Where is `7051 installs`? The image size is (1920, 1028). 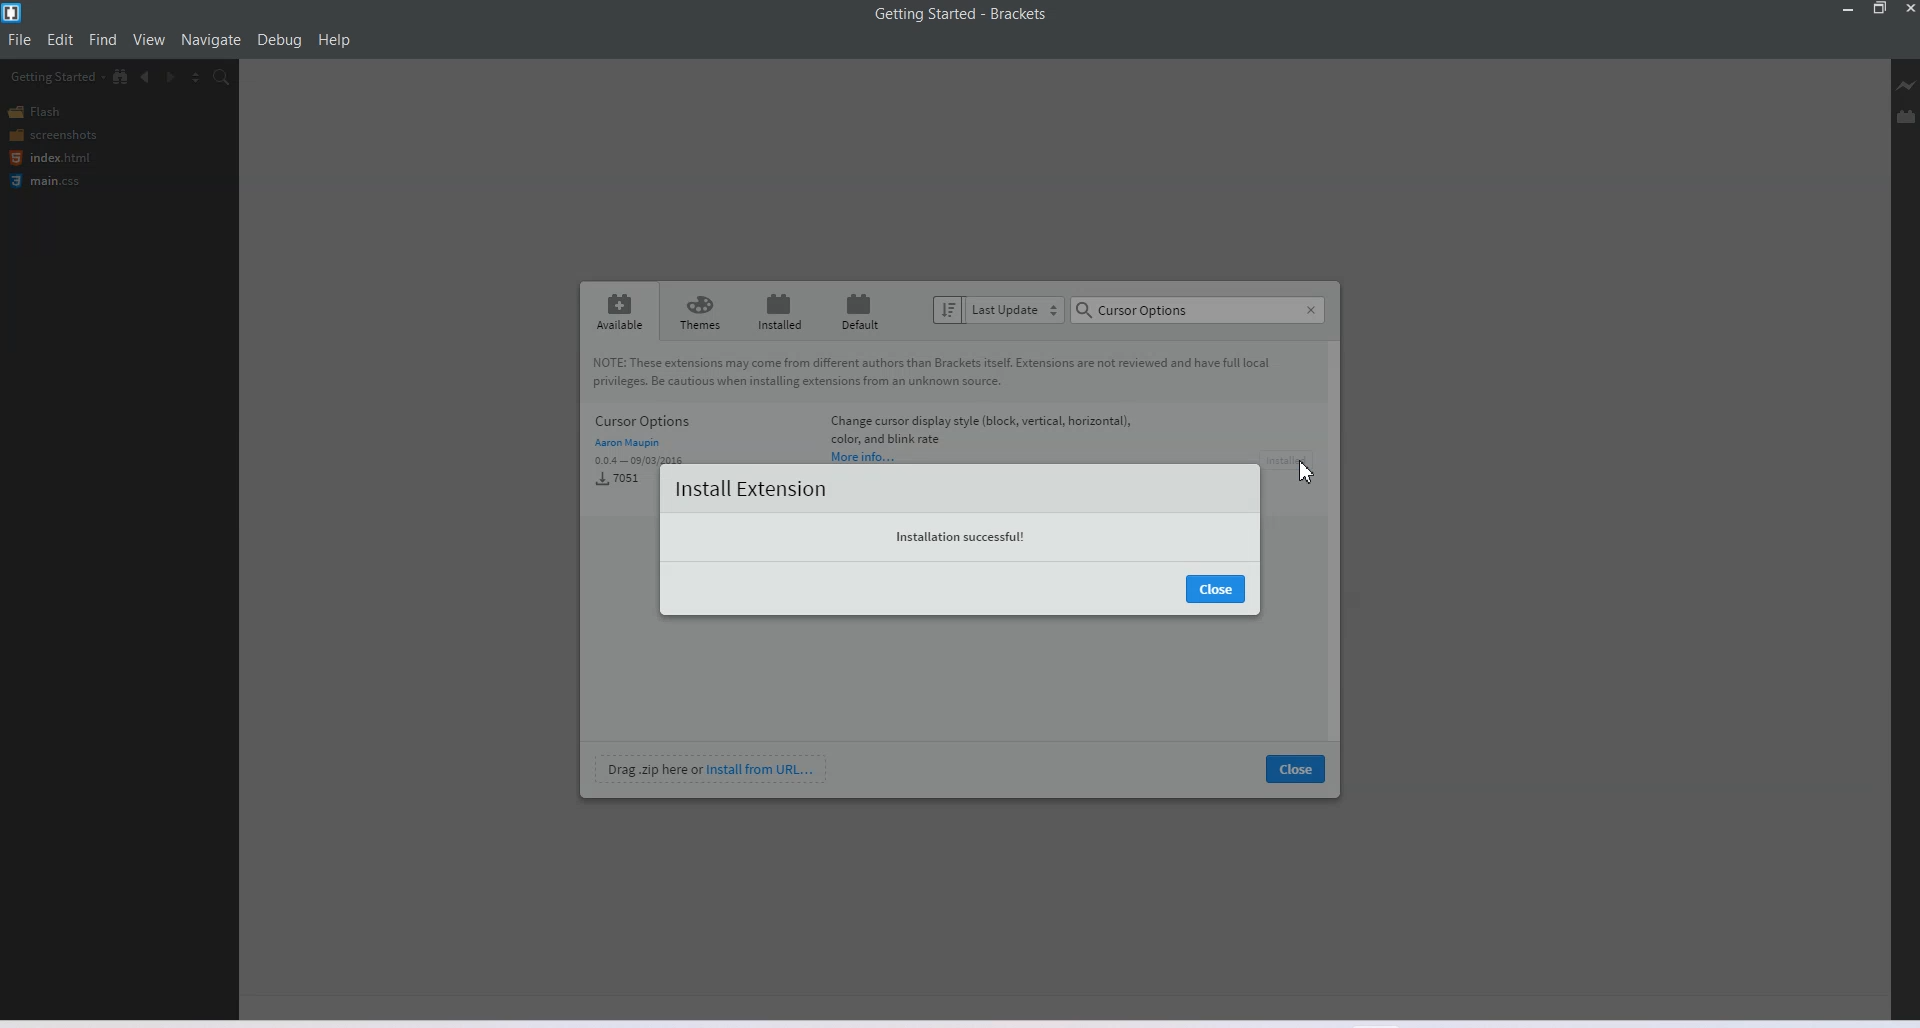
7051 installs is located at coordinates (618, 482).